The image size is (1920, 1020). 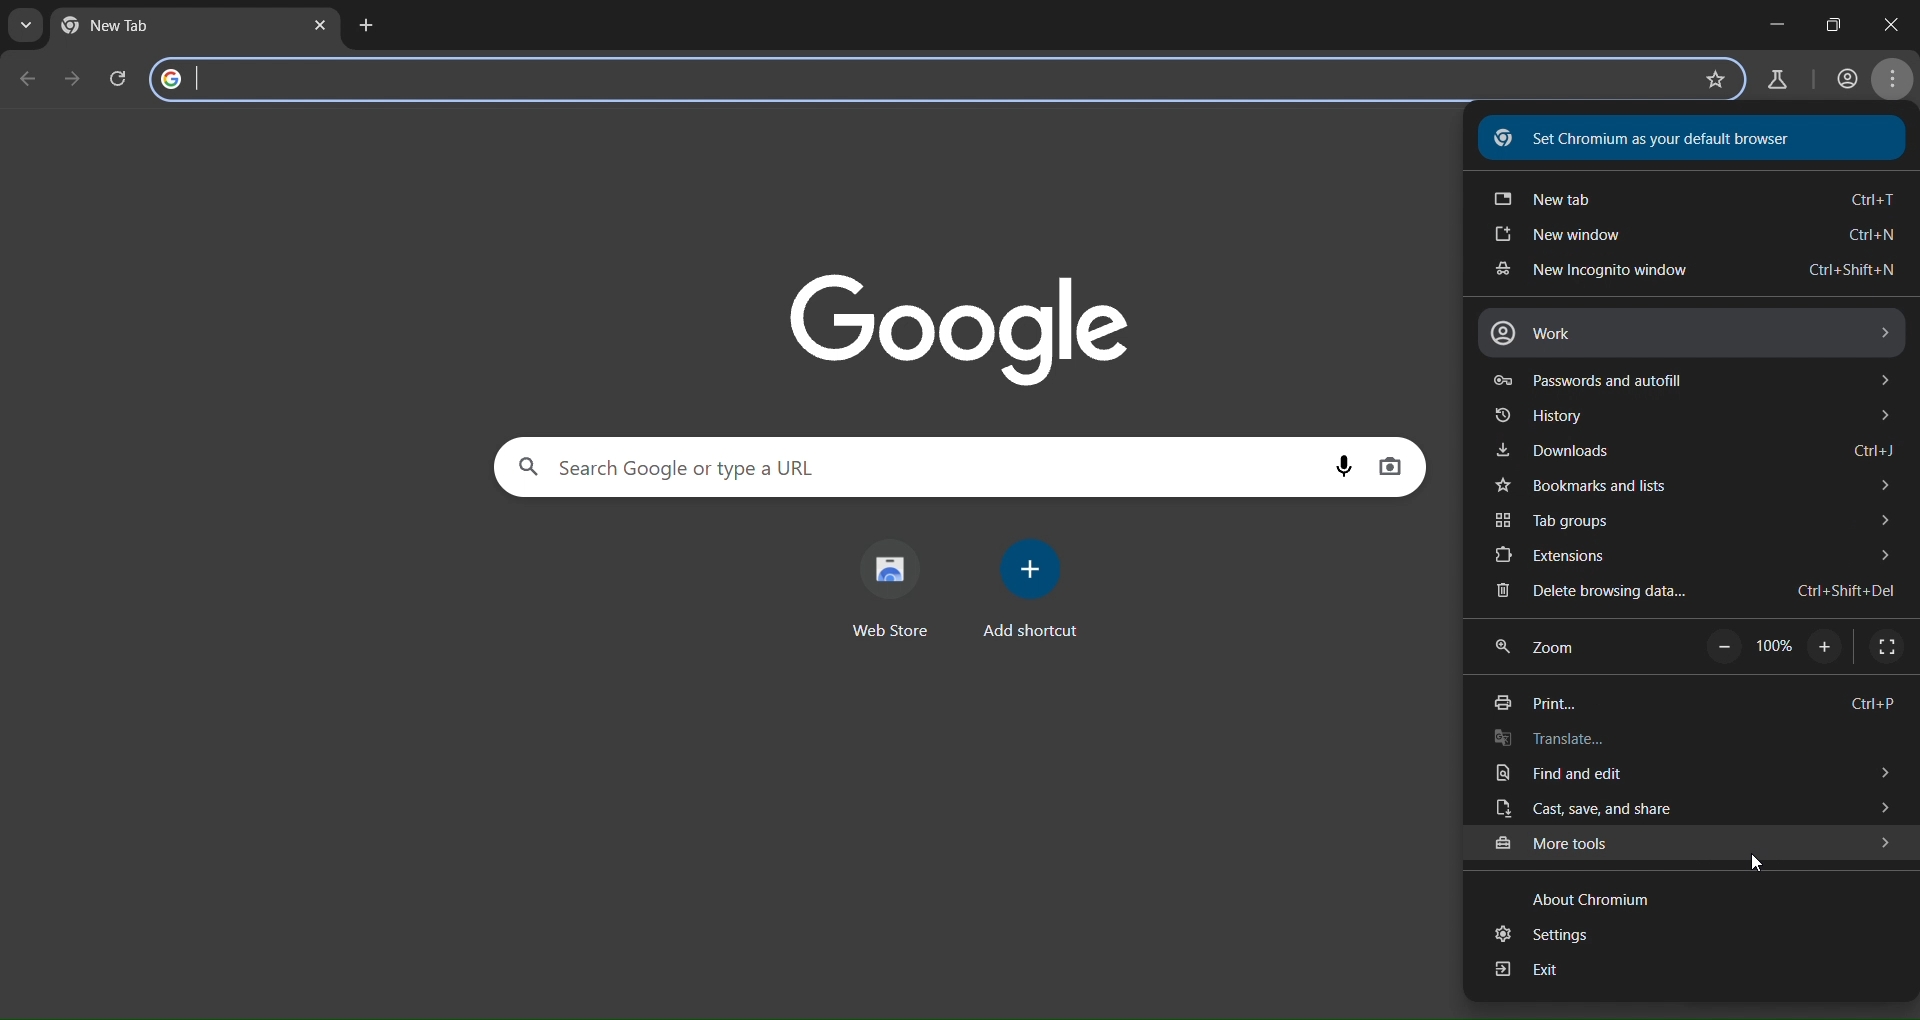 What do you see at coordinates (73, 80) in the screenshot?
I see `go forward one page` at bounding box center [73, 80].